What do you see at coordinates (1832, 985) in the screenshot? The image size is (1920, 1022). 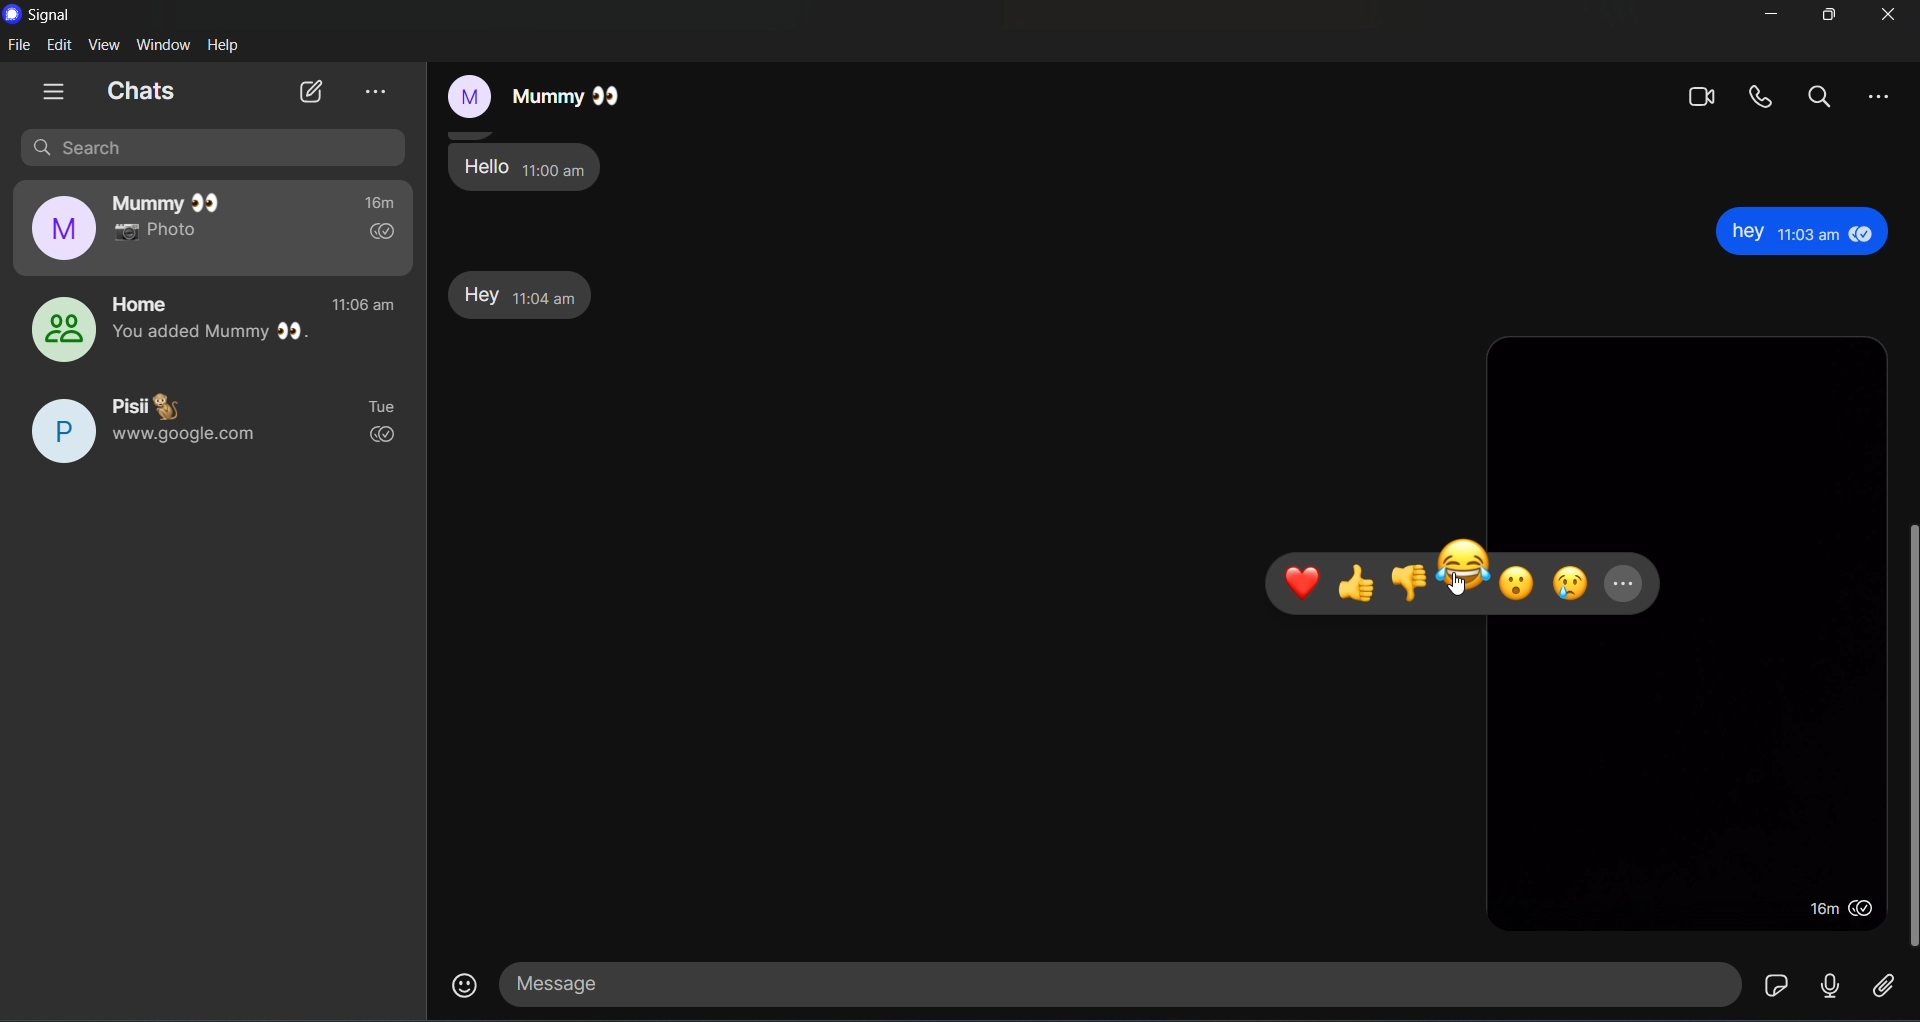 I see `voice message` at bounding box center [1832, 985].